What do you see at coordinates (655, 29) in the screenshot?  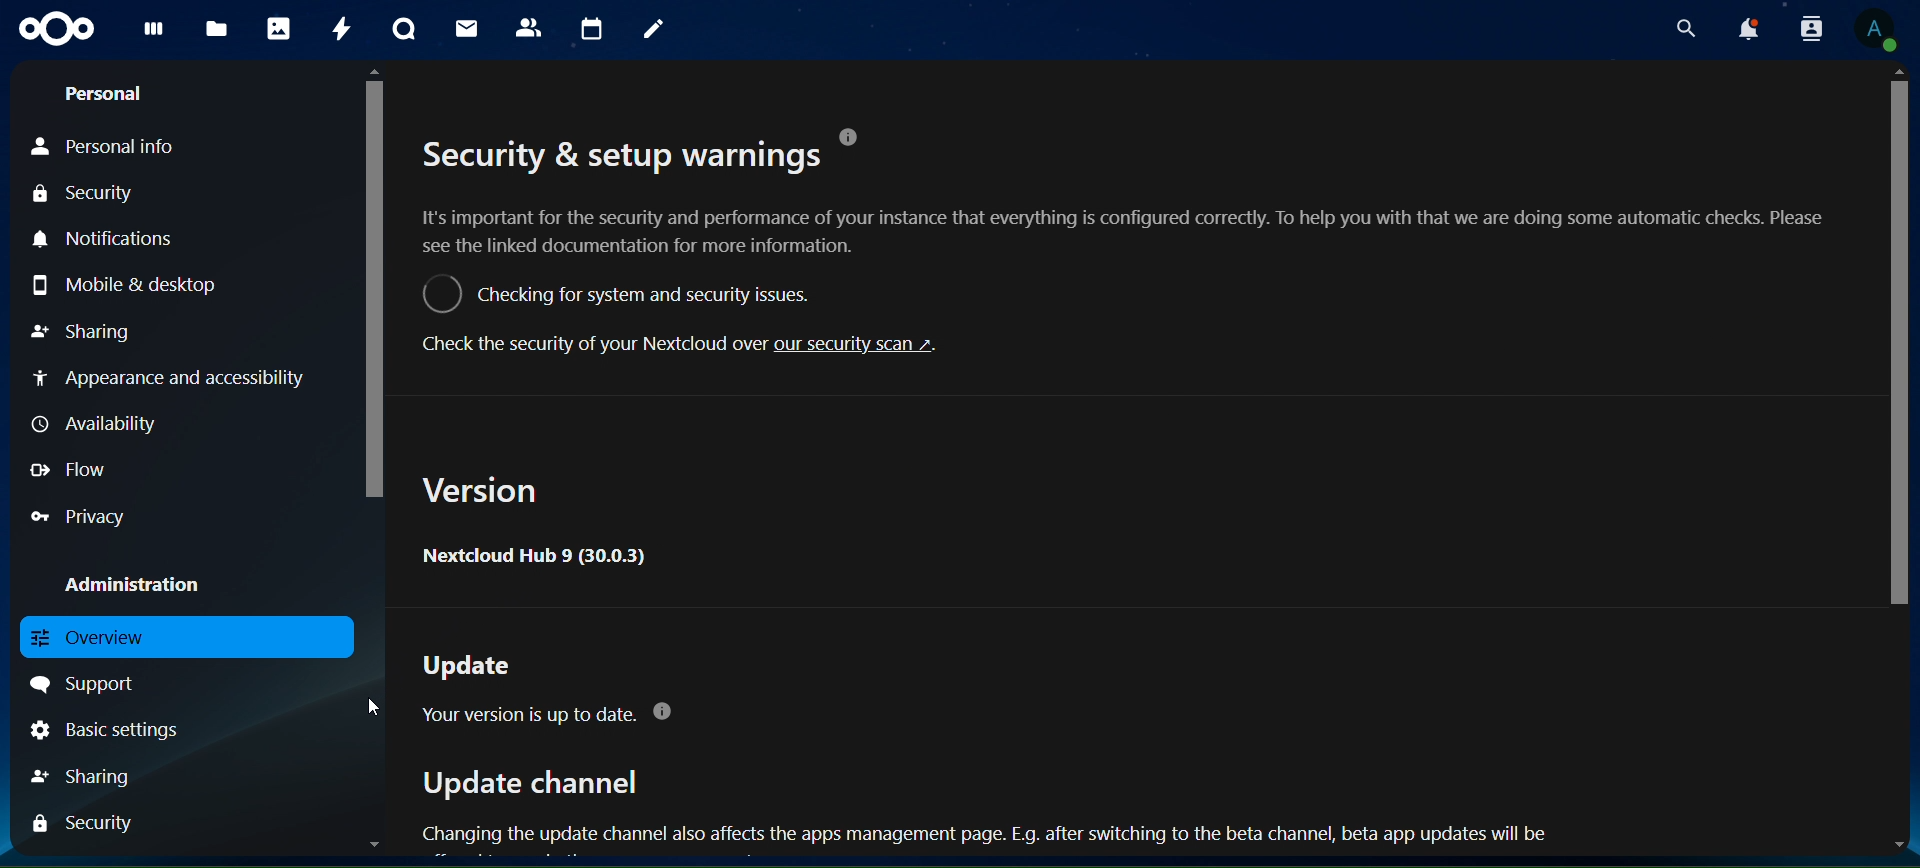 I see `notes` at bounding box center [655, 29].